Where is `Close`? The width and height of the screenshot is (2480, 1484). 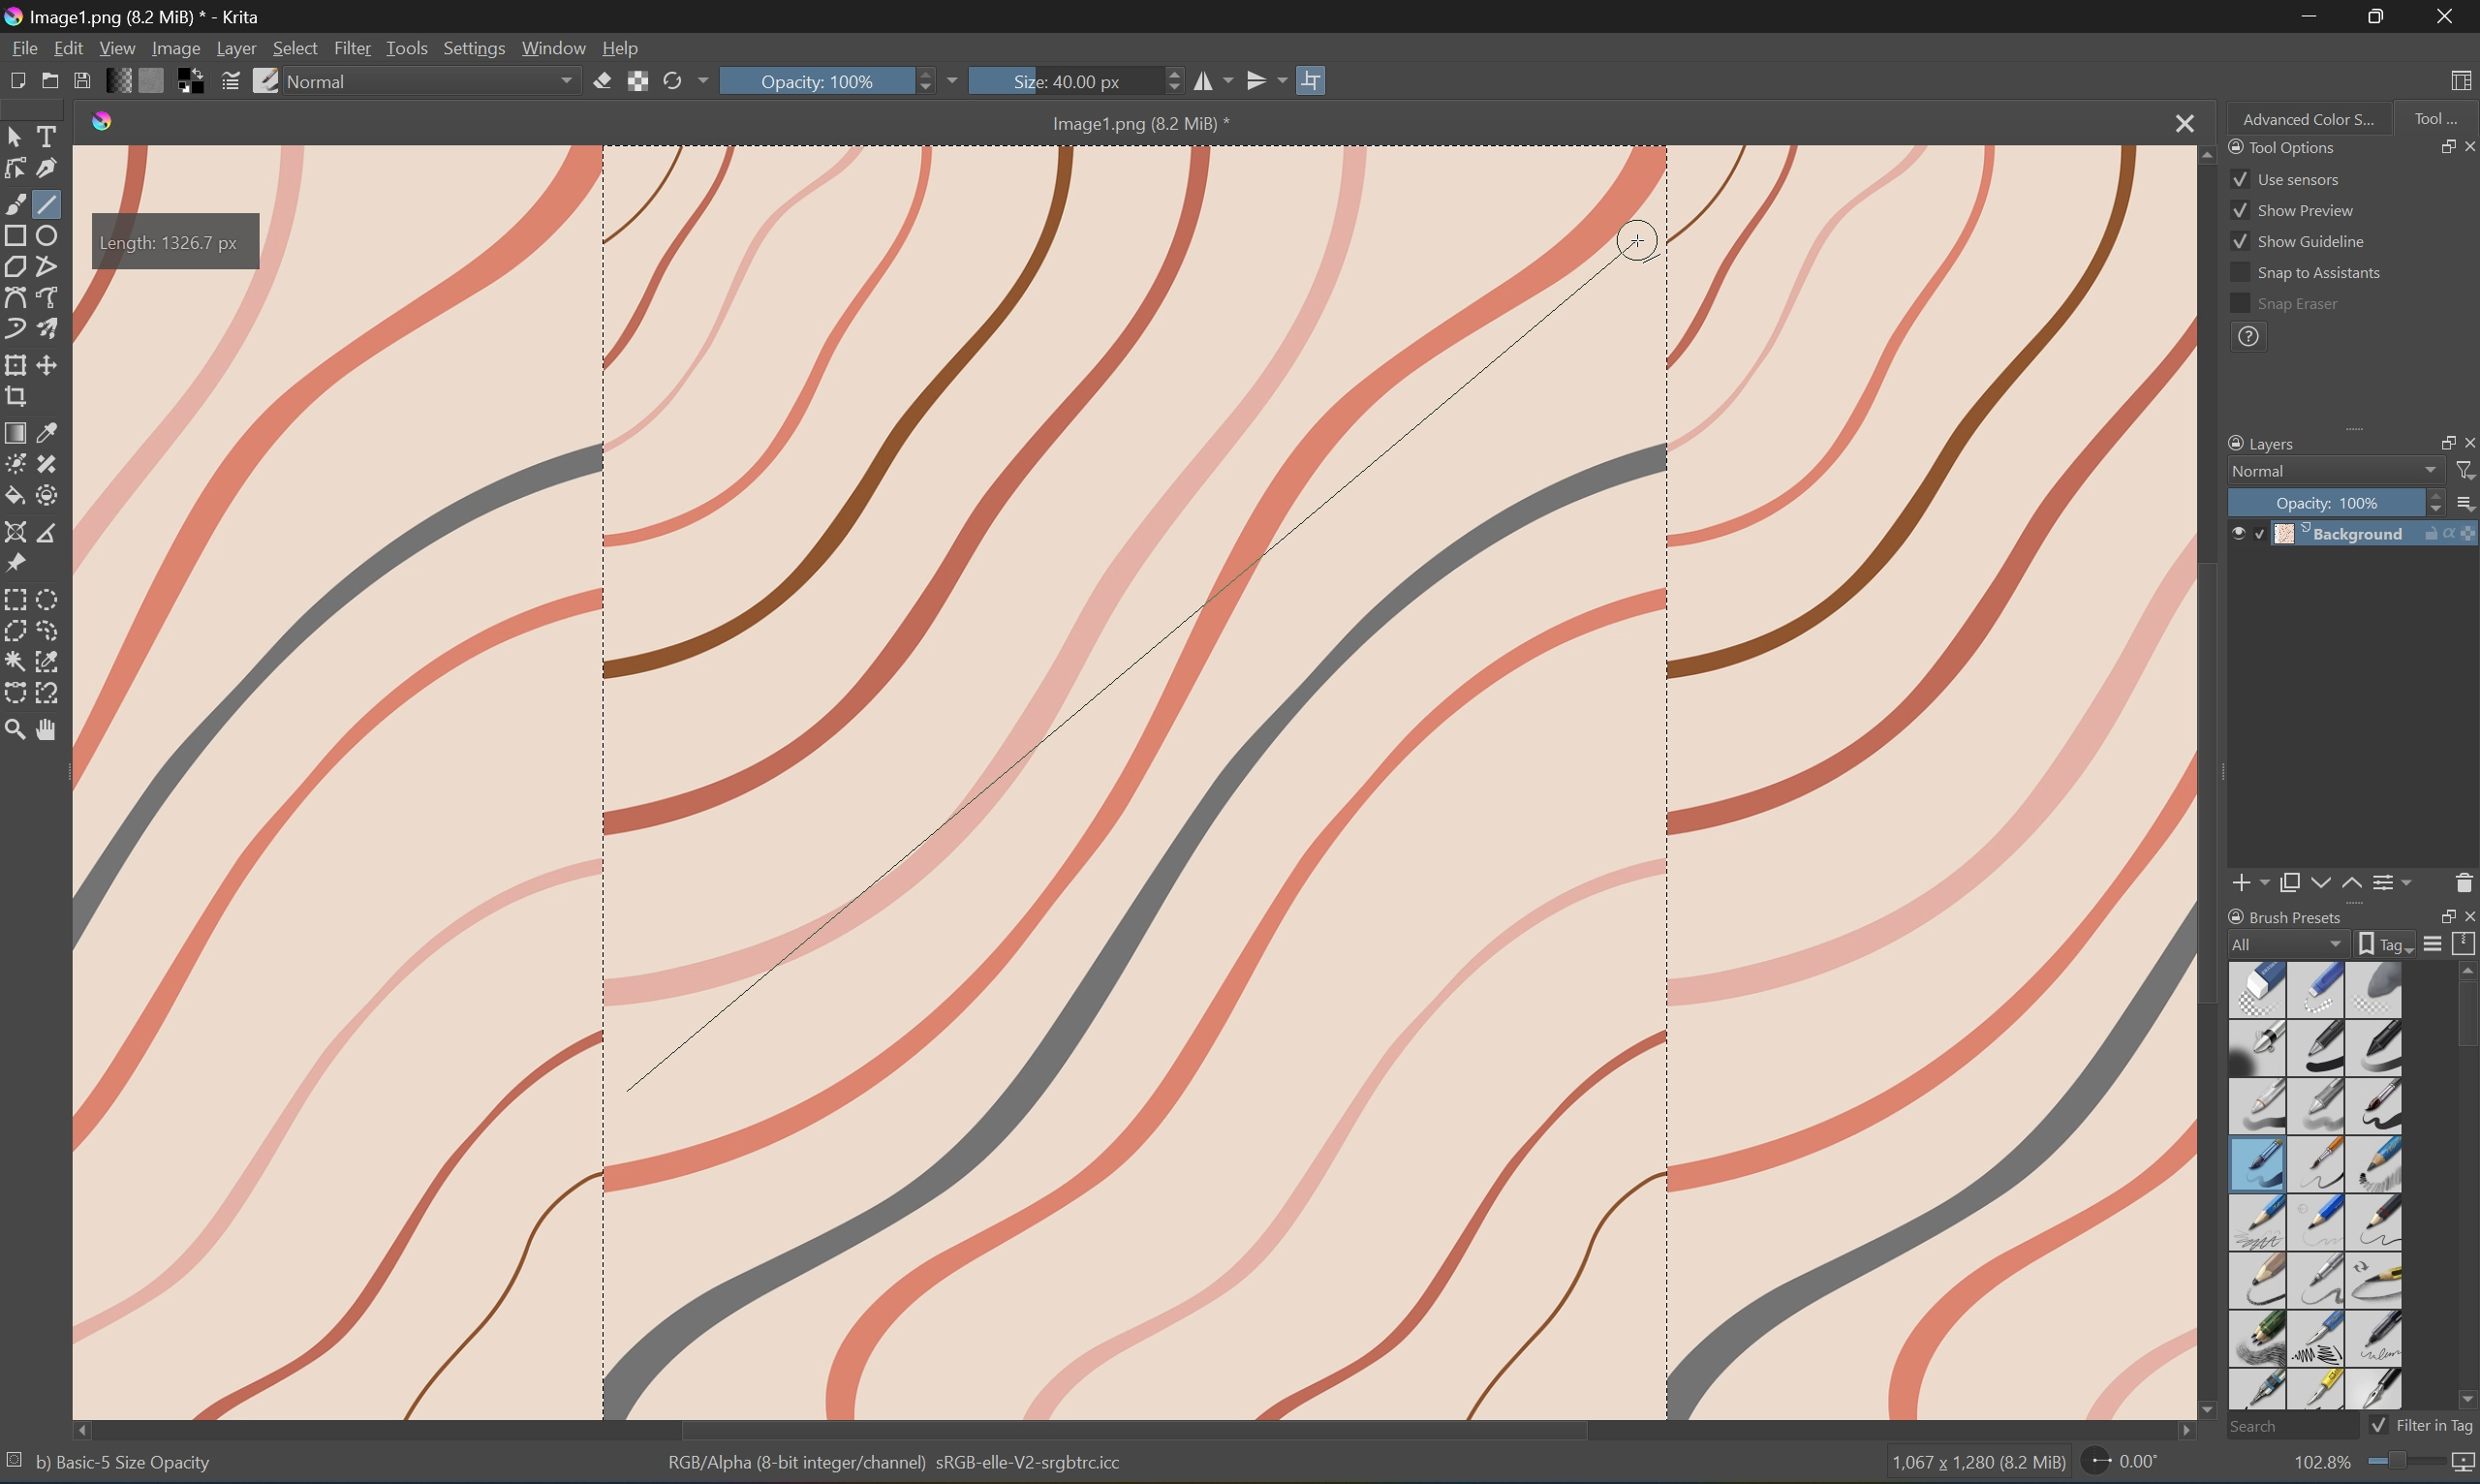 Close is located at coordinates (2464, 146).